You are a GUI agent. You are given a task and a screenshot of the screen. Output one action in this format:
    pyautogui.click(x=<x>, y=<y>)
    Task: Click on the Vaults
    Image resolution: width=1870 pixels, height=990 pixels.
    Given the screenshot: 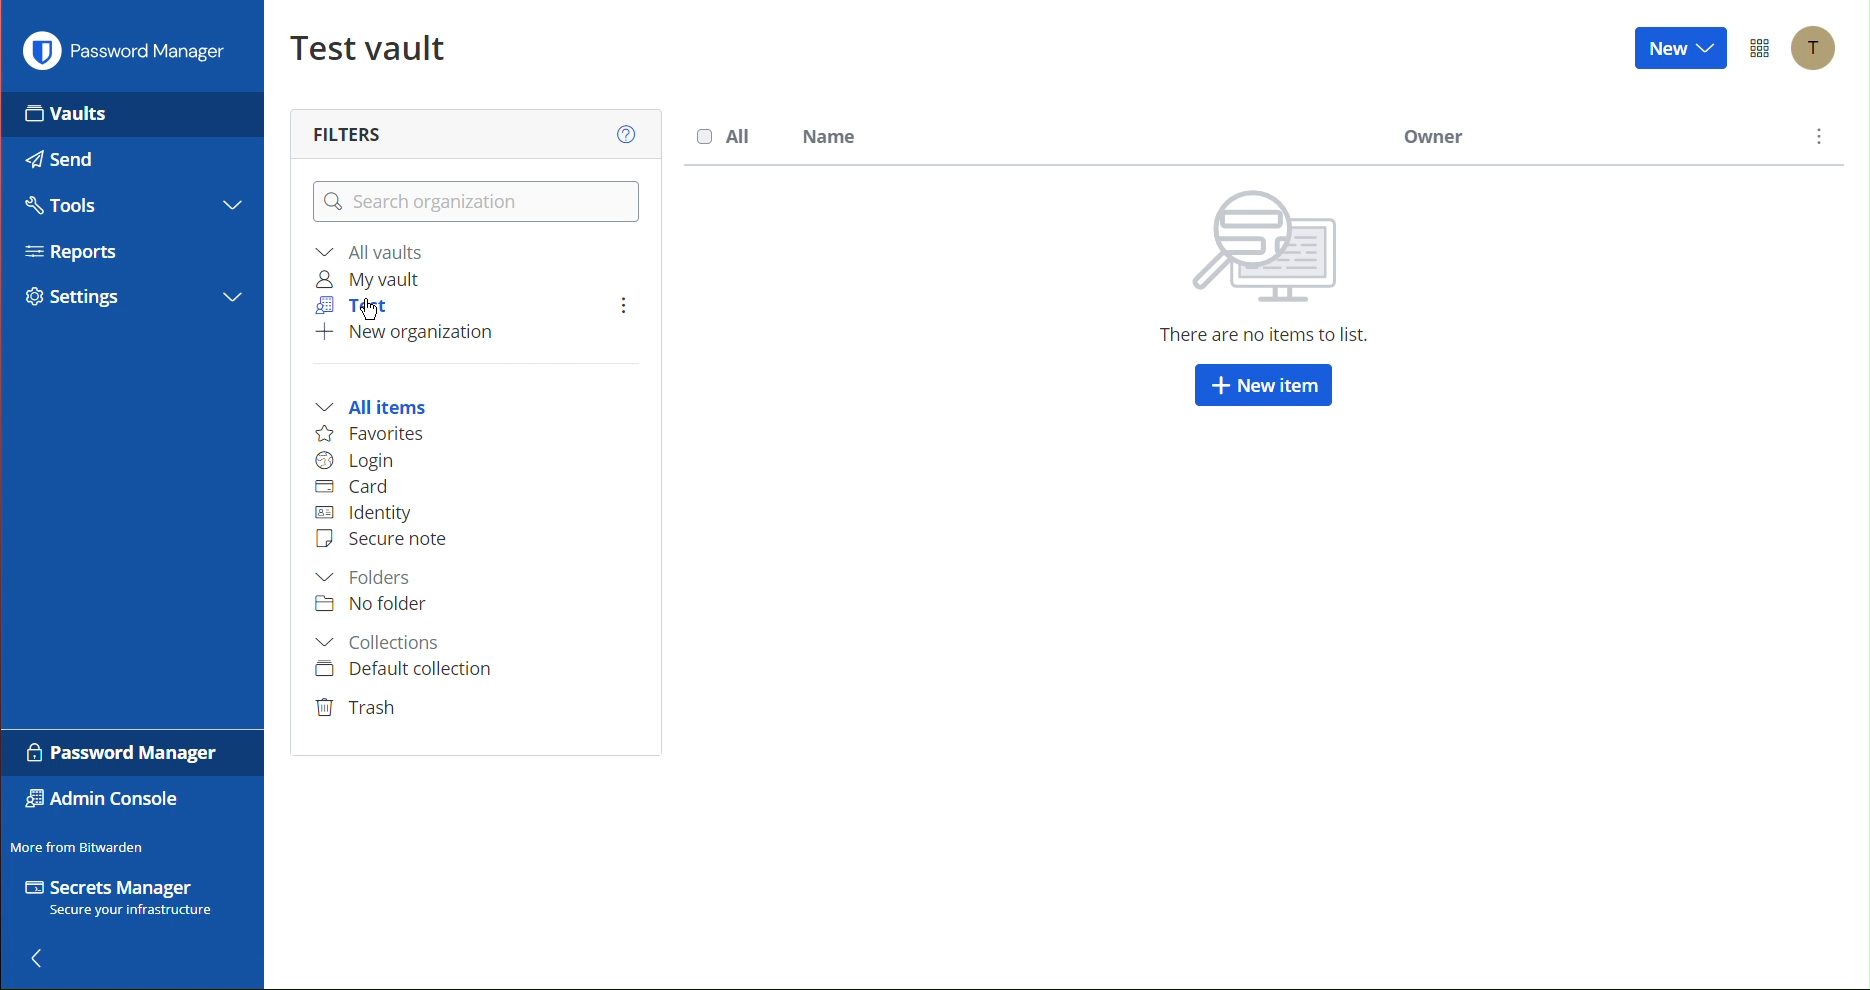 What is the action you would take?
    pyautogui.click(x=74, y=116)
    